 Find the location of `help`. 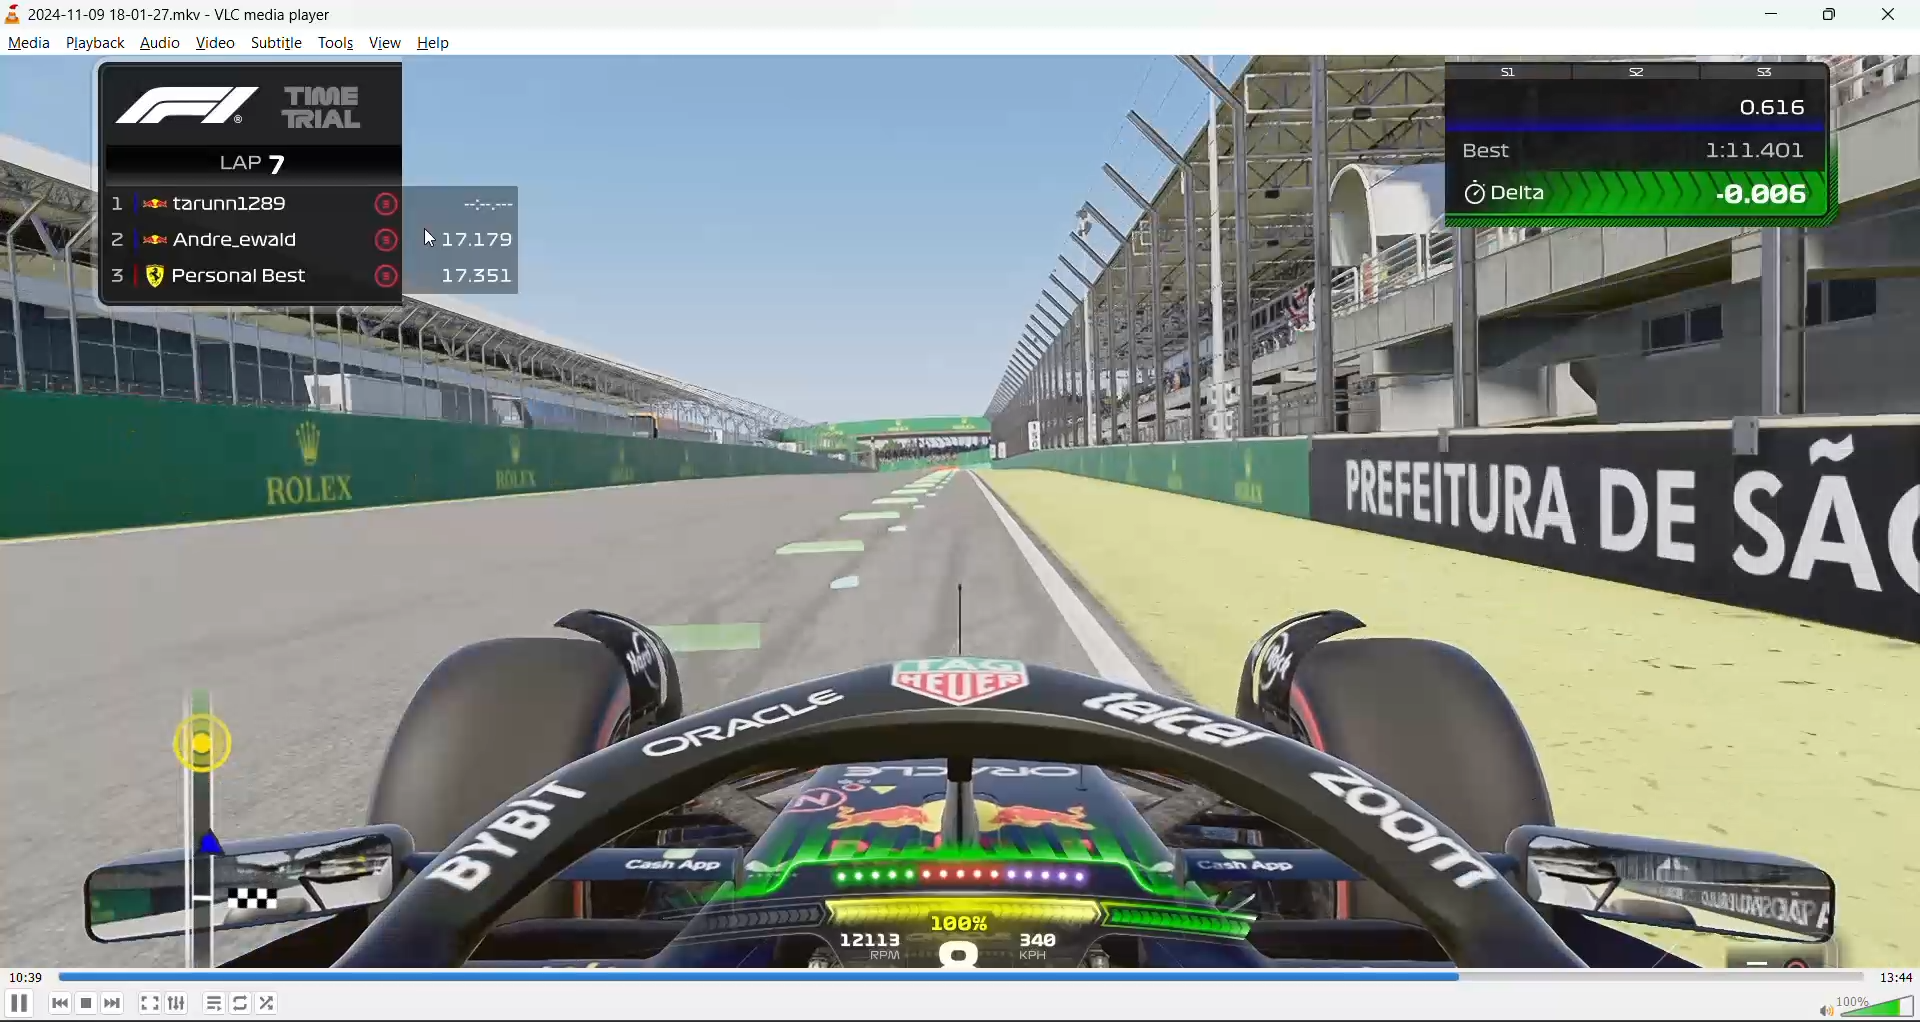

help is located at coordinates (430, 42).